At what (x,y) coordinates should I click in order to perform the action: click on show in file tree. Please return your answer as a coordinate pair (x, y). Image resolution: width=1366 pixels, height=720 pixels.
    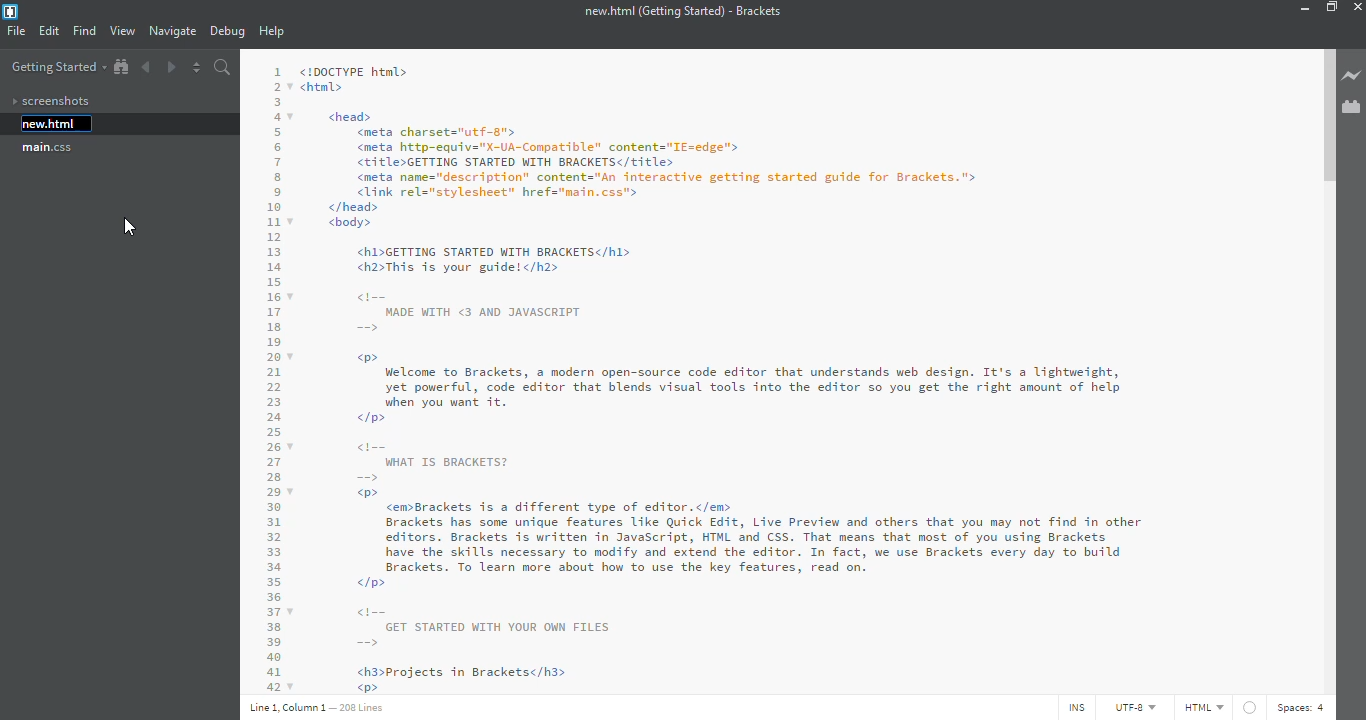
    Looking at the image, I should click on (121, 67).